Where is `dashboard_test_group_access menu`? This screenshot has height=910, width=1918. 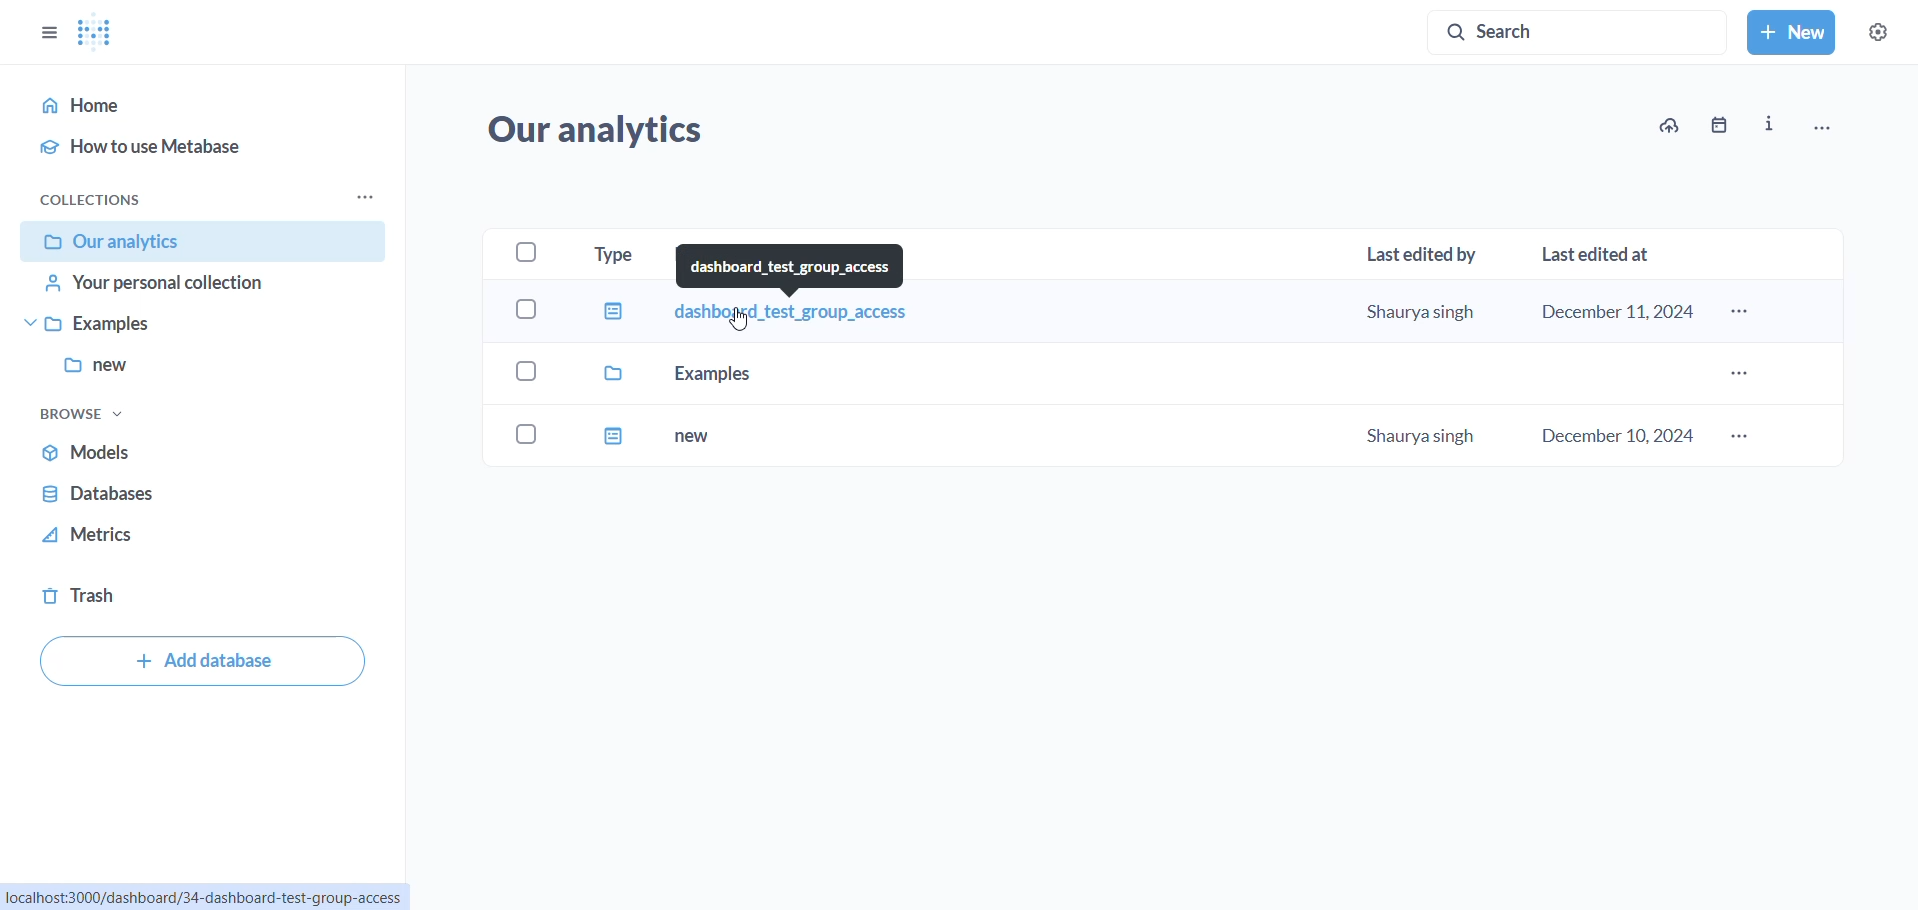 dashboard_test_group_access menu is located at coordinates (1742, 311).